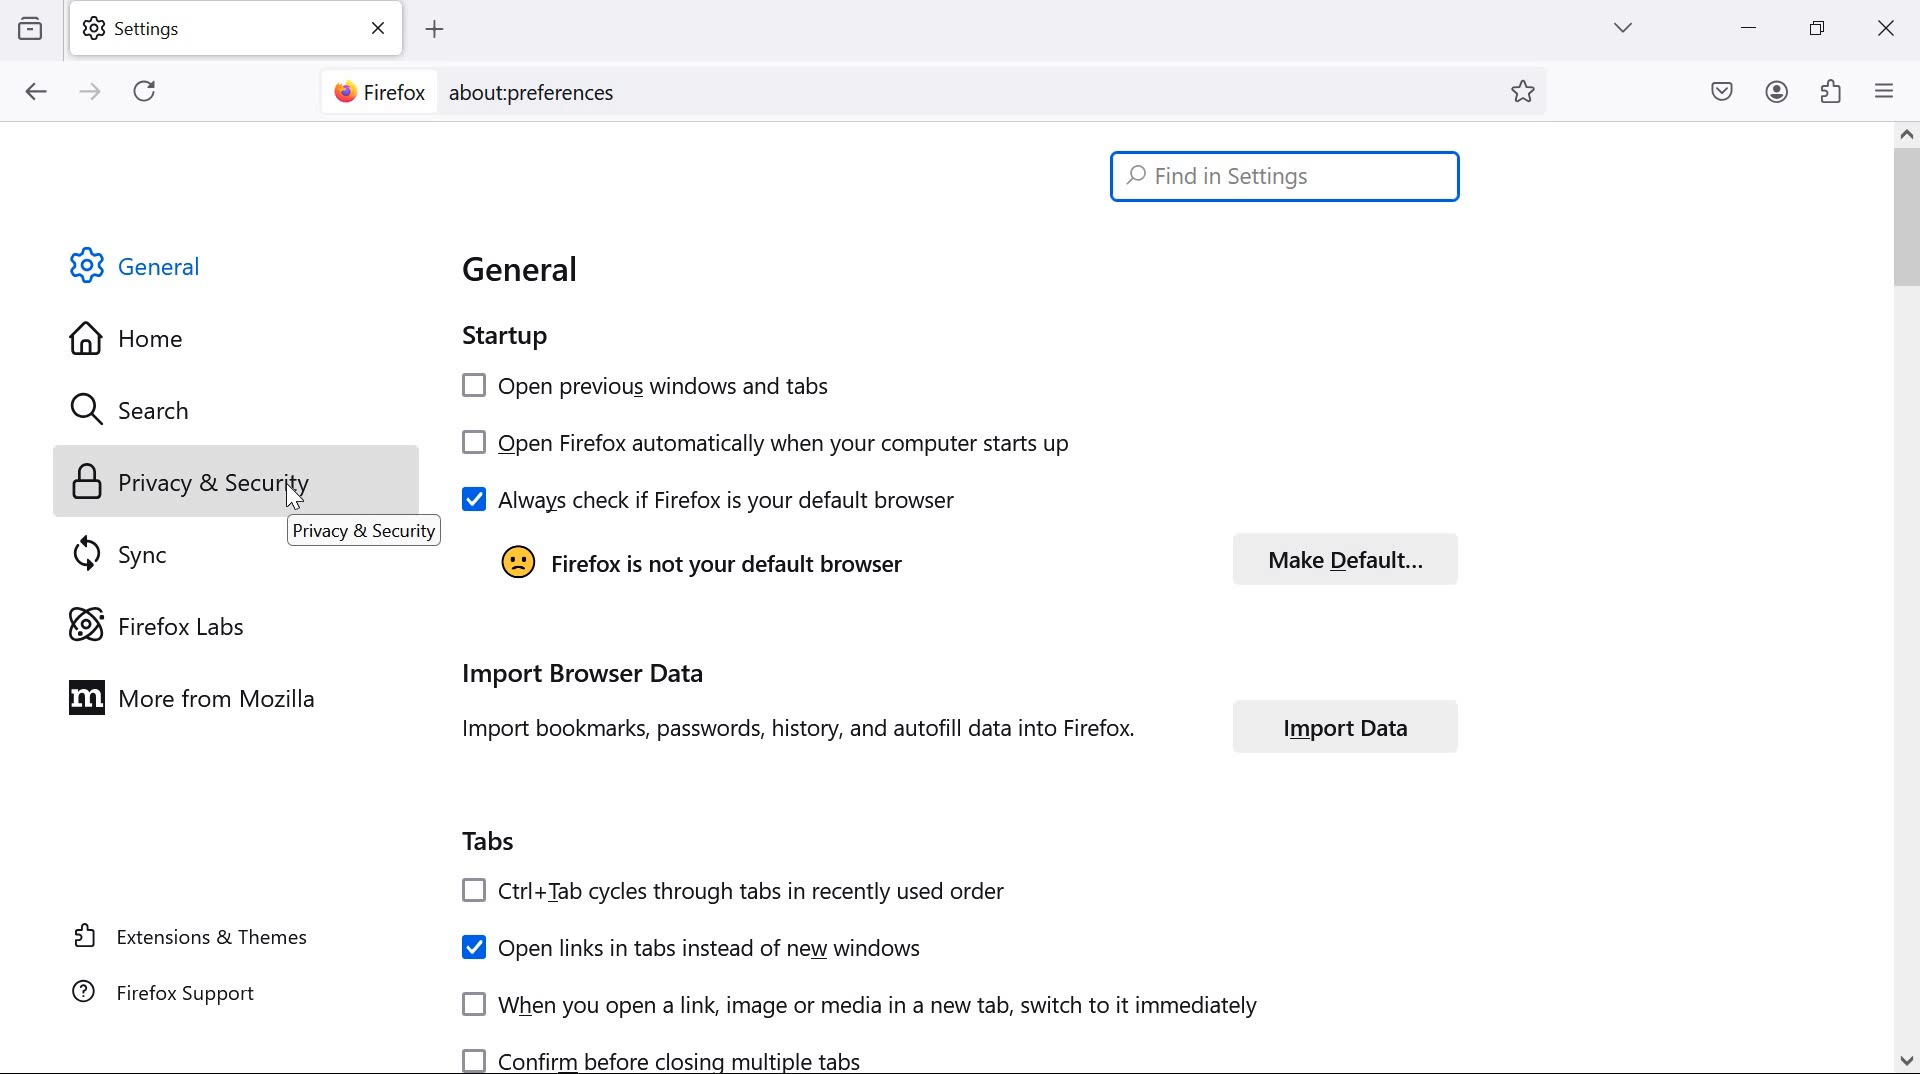  I want to click on bookmark this page, so click(1530, 92).